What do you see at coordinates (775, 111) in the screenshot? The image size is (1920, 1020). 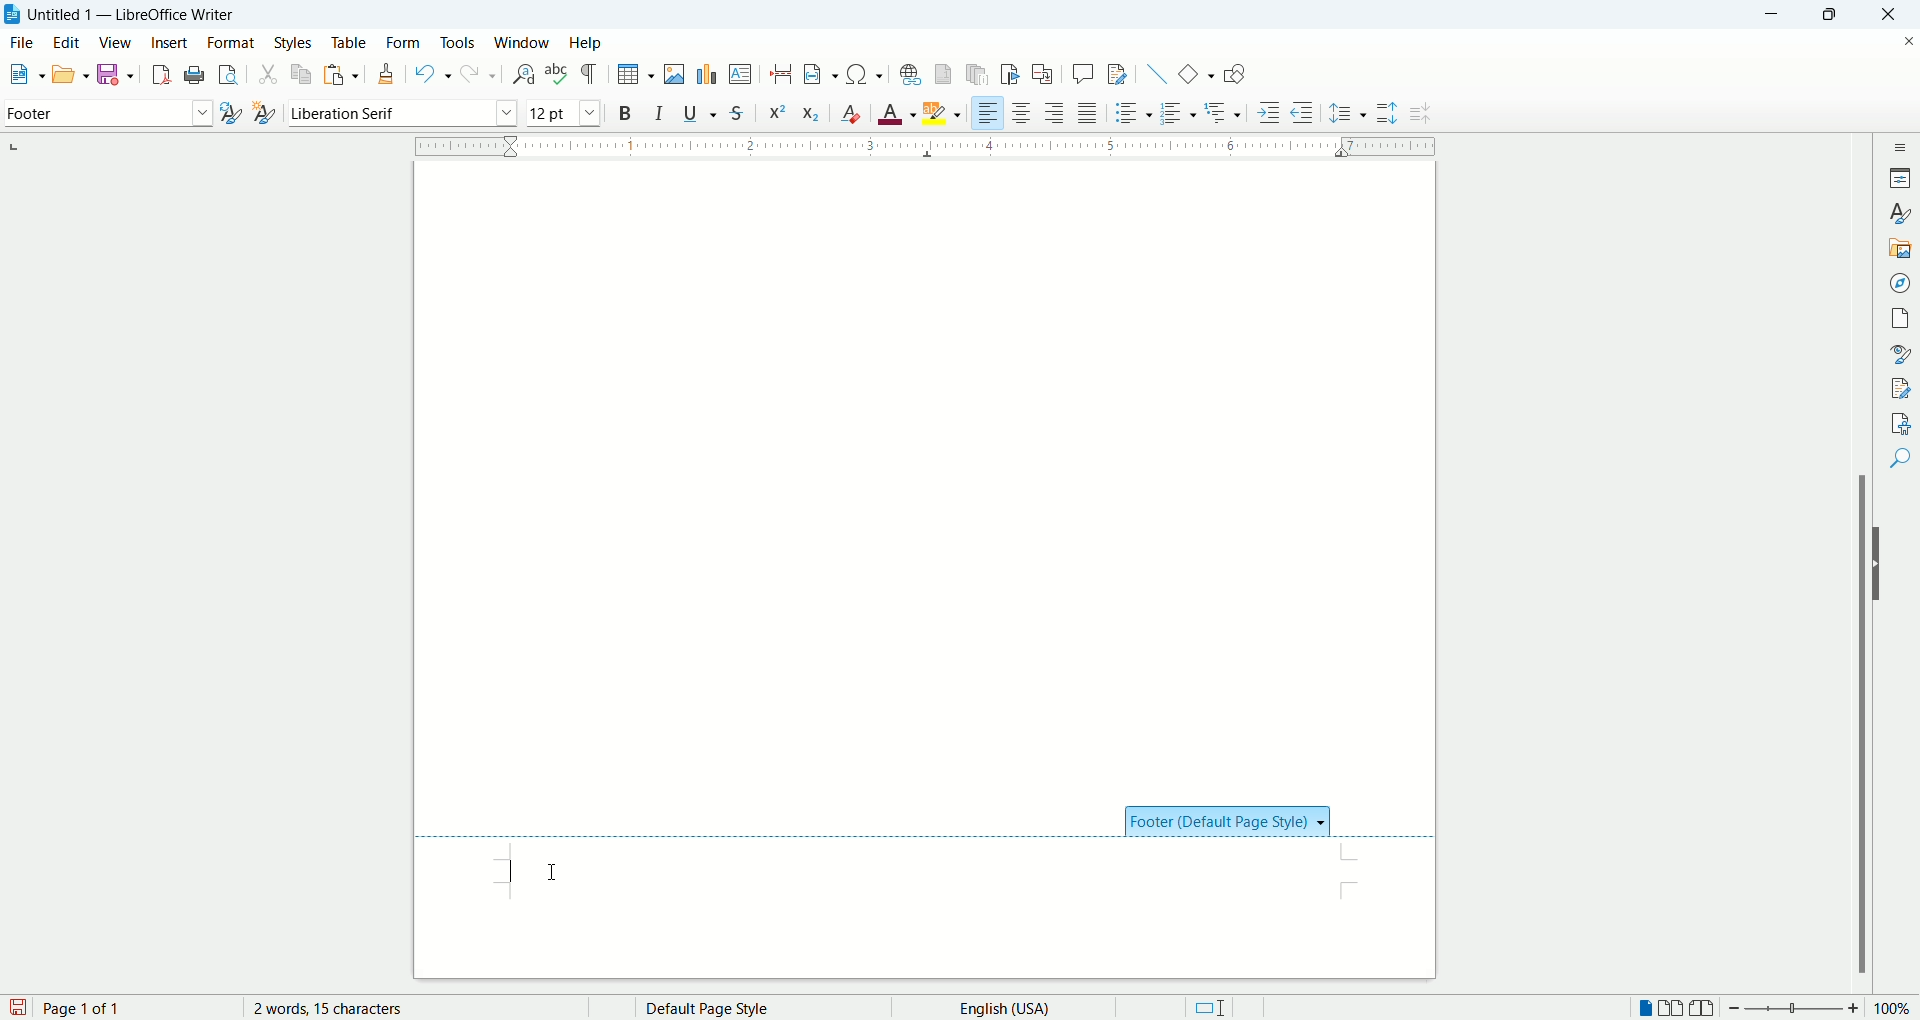 I see `superscript` at bounding box center [775, 111].